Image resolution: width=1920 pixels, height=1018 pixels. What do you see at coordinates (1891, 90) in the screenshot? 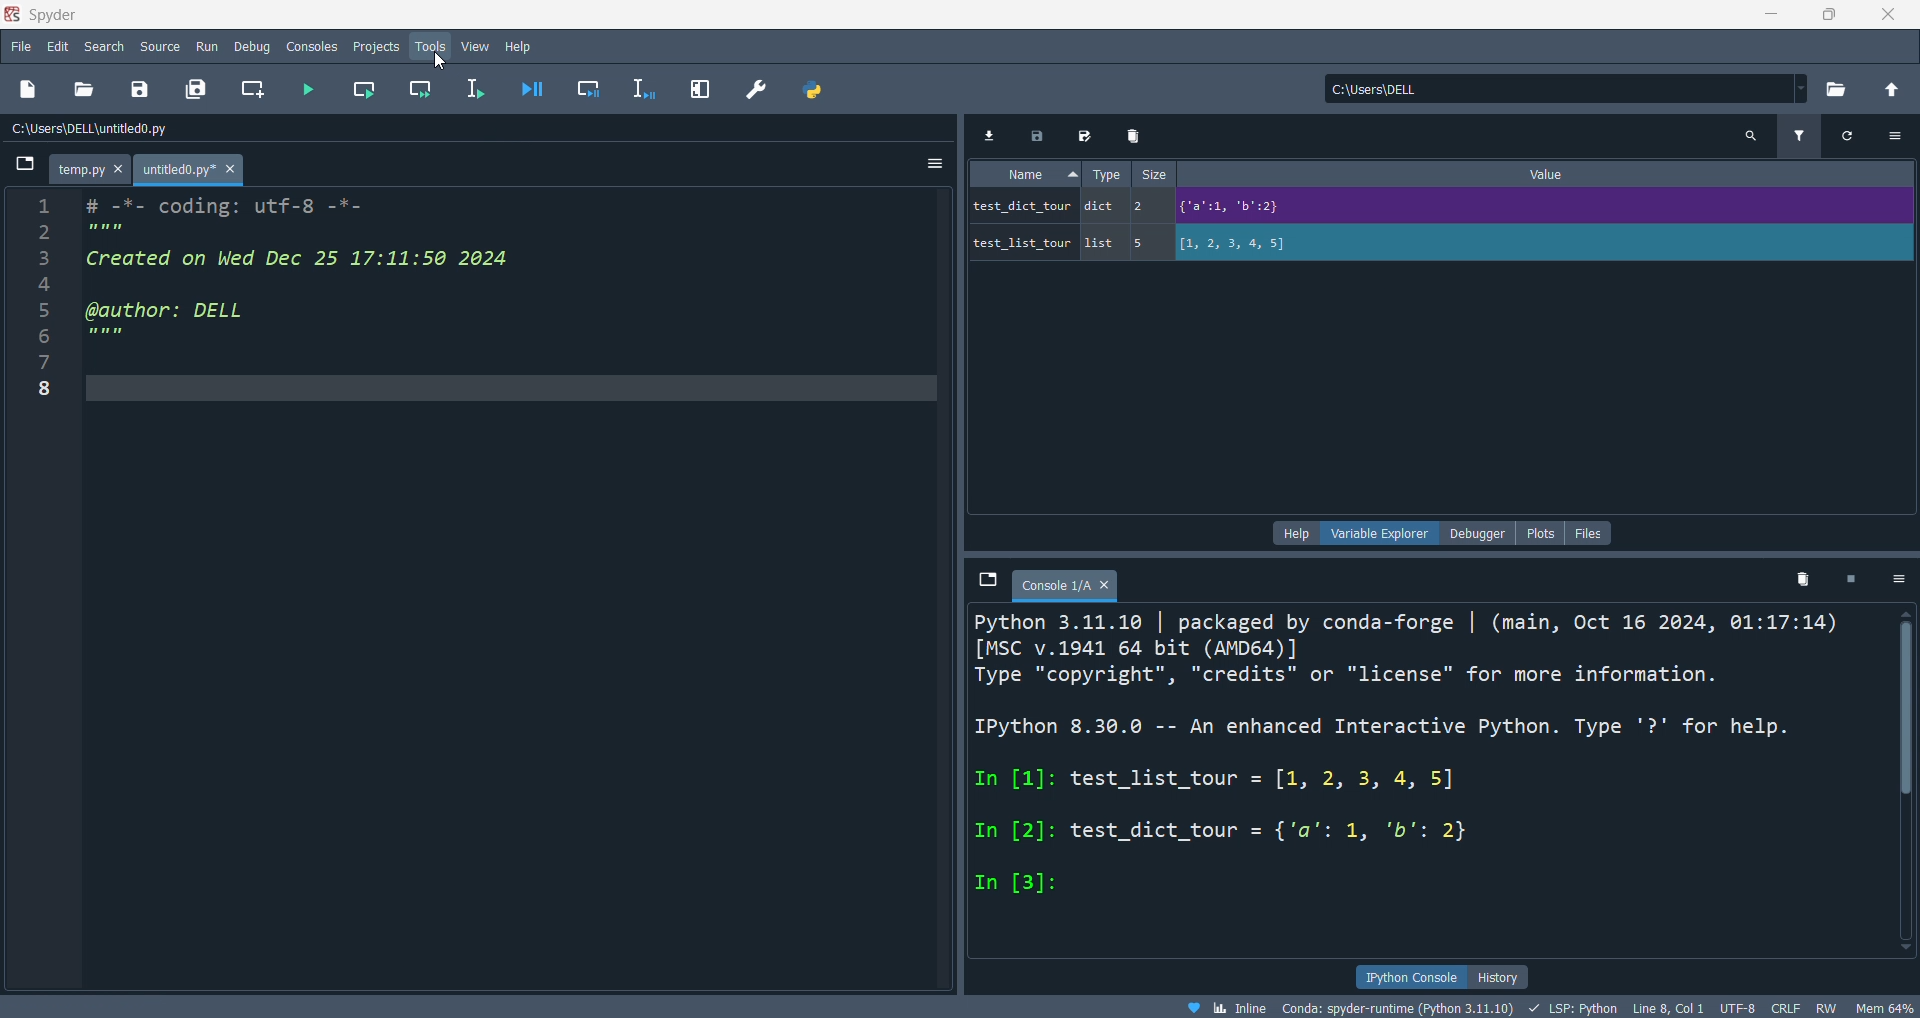
I see `open directory` at bounding box center [1891, 90].